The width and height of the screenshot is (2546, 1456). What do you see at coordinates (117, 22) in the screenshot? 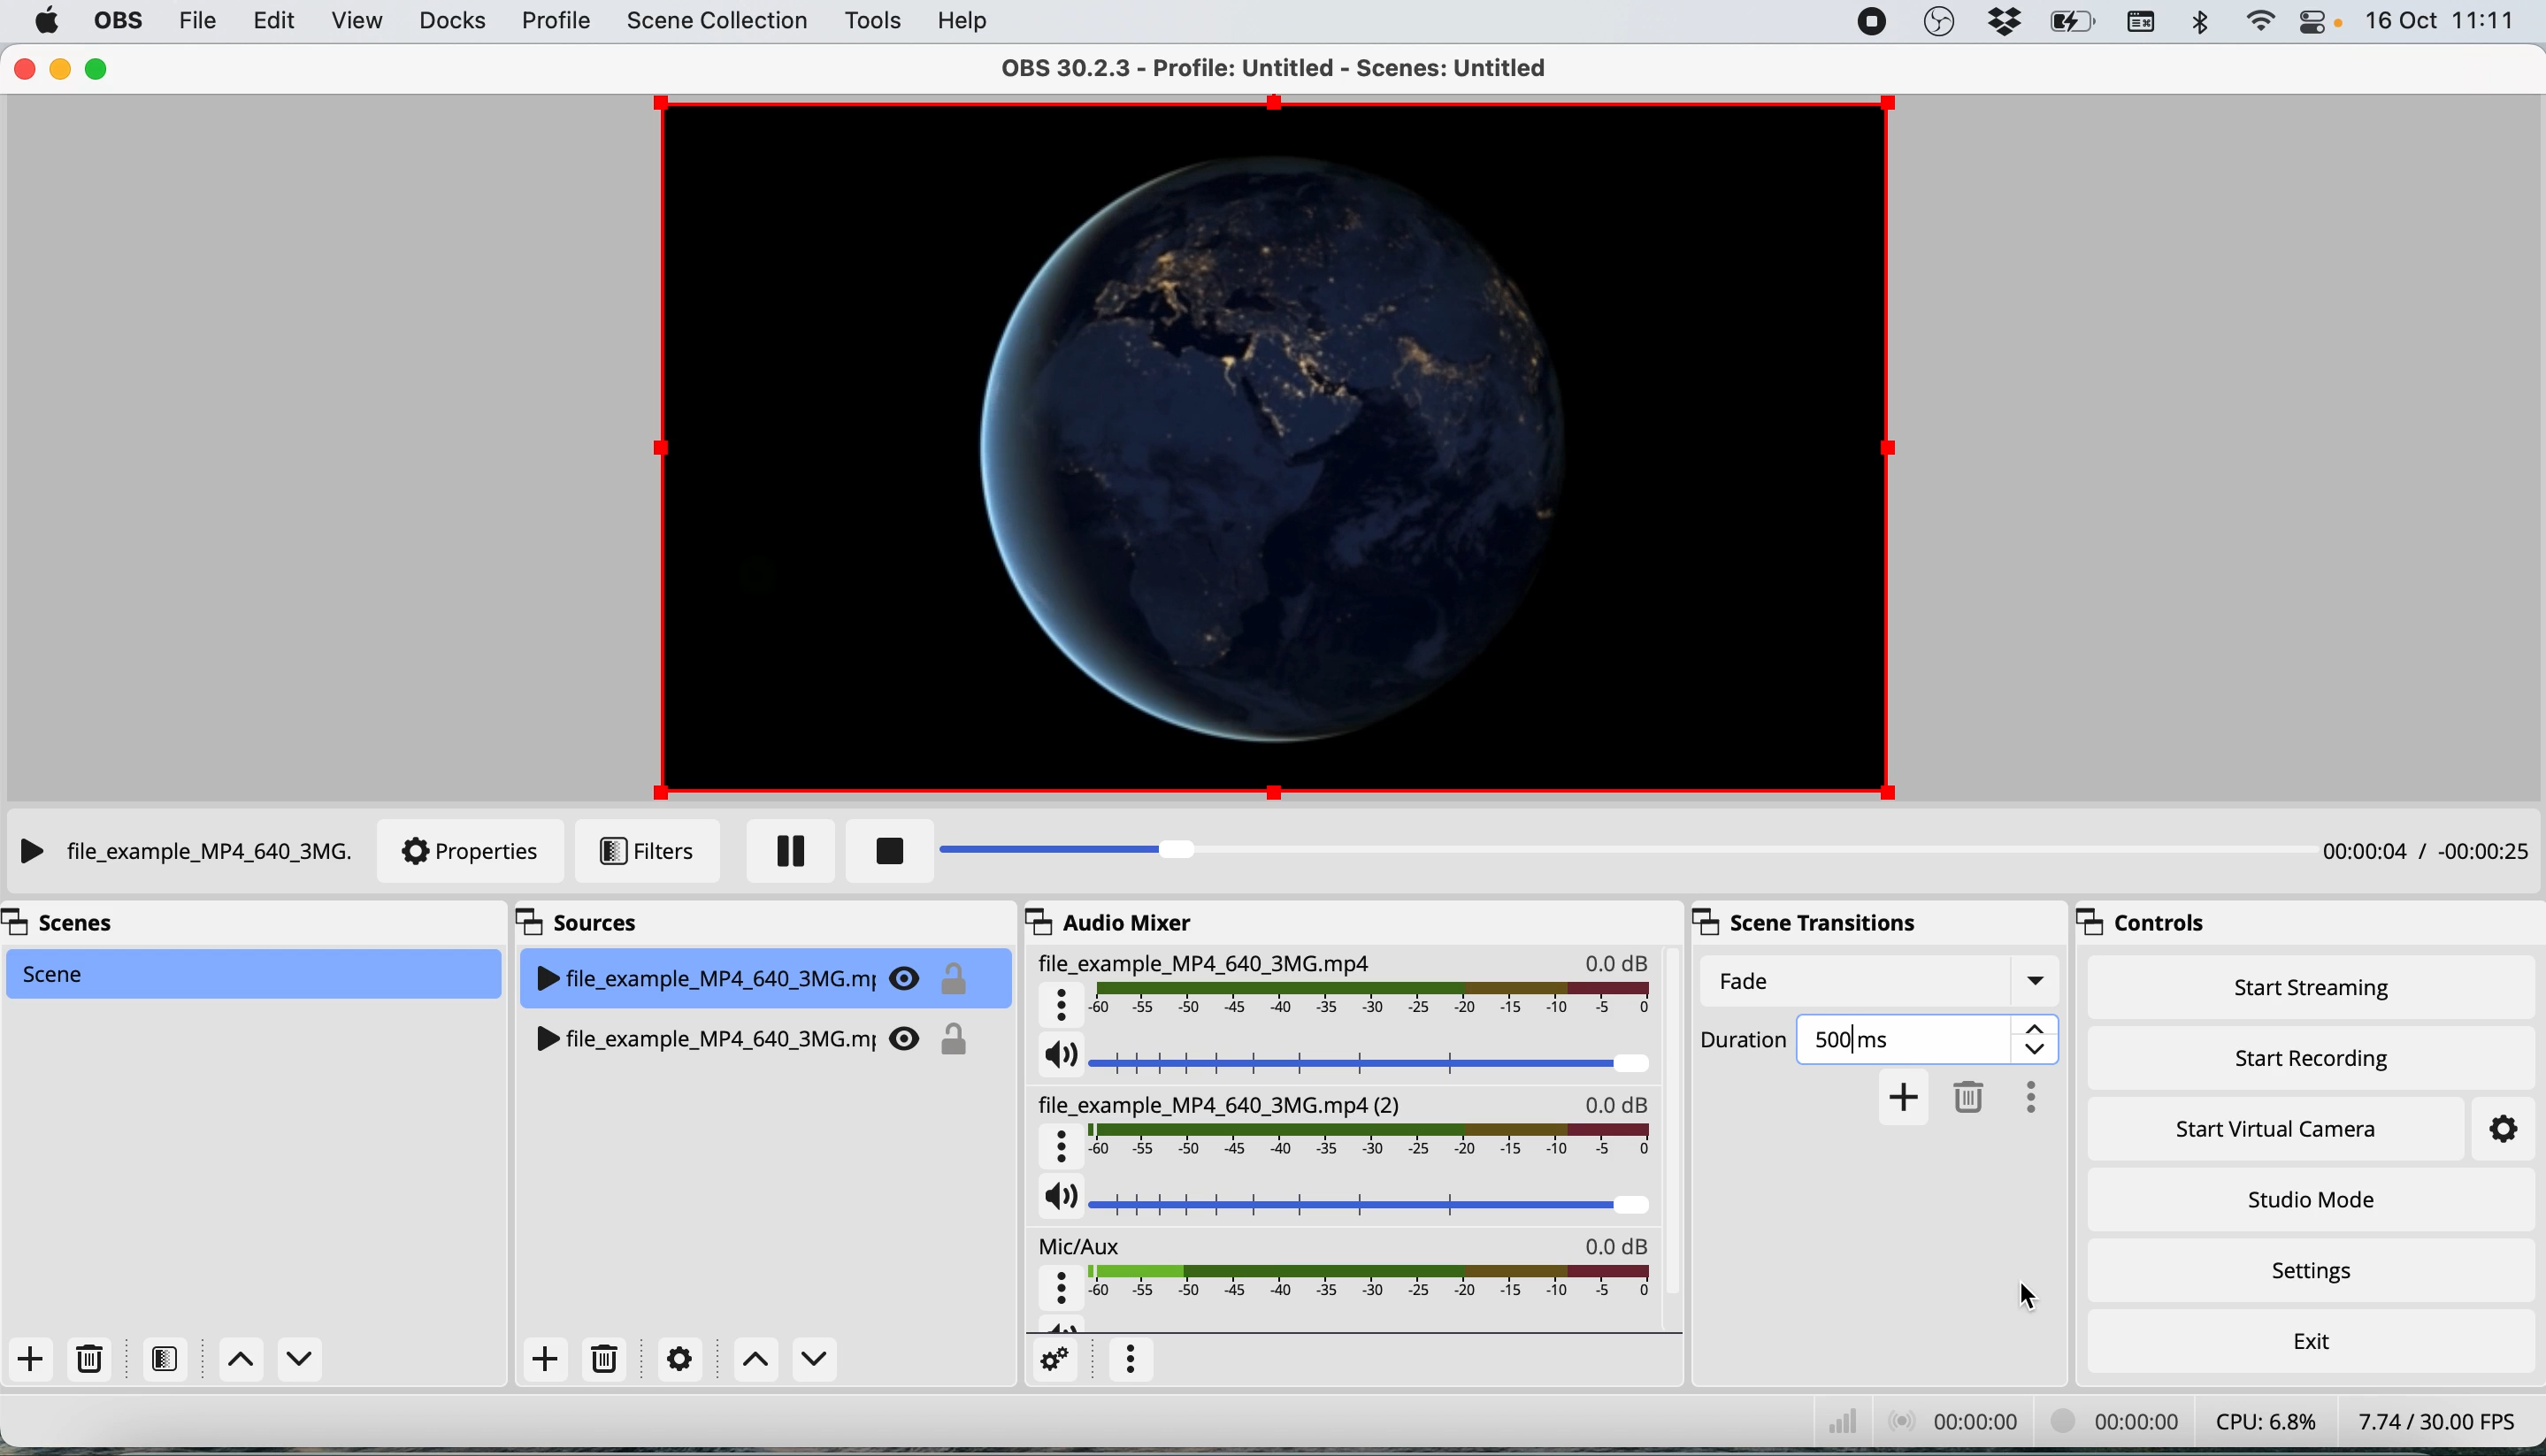
I see `obs` at bounding box center [117, 22].